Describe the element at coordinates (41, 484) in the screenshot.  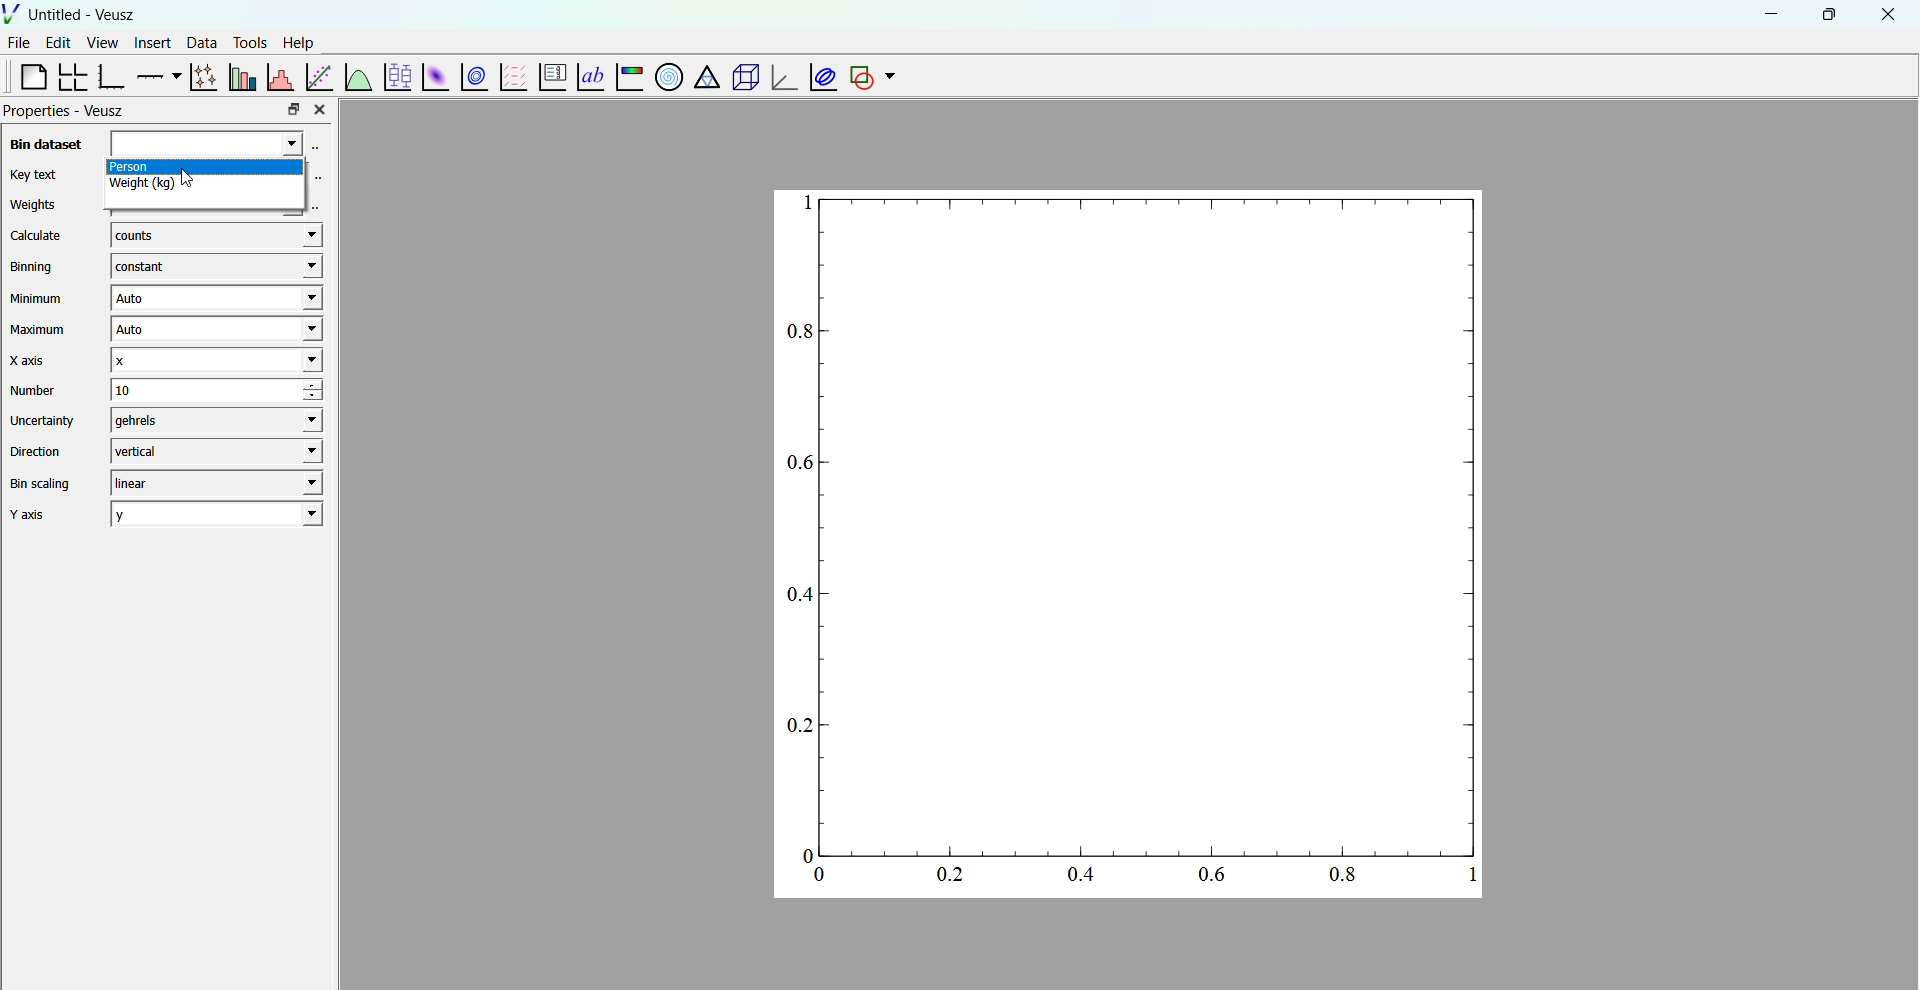
I see `Bin scaling` at that location.